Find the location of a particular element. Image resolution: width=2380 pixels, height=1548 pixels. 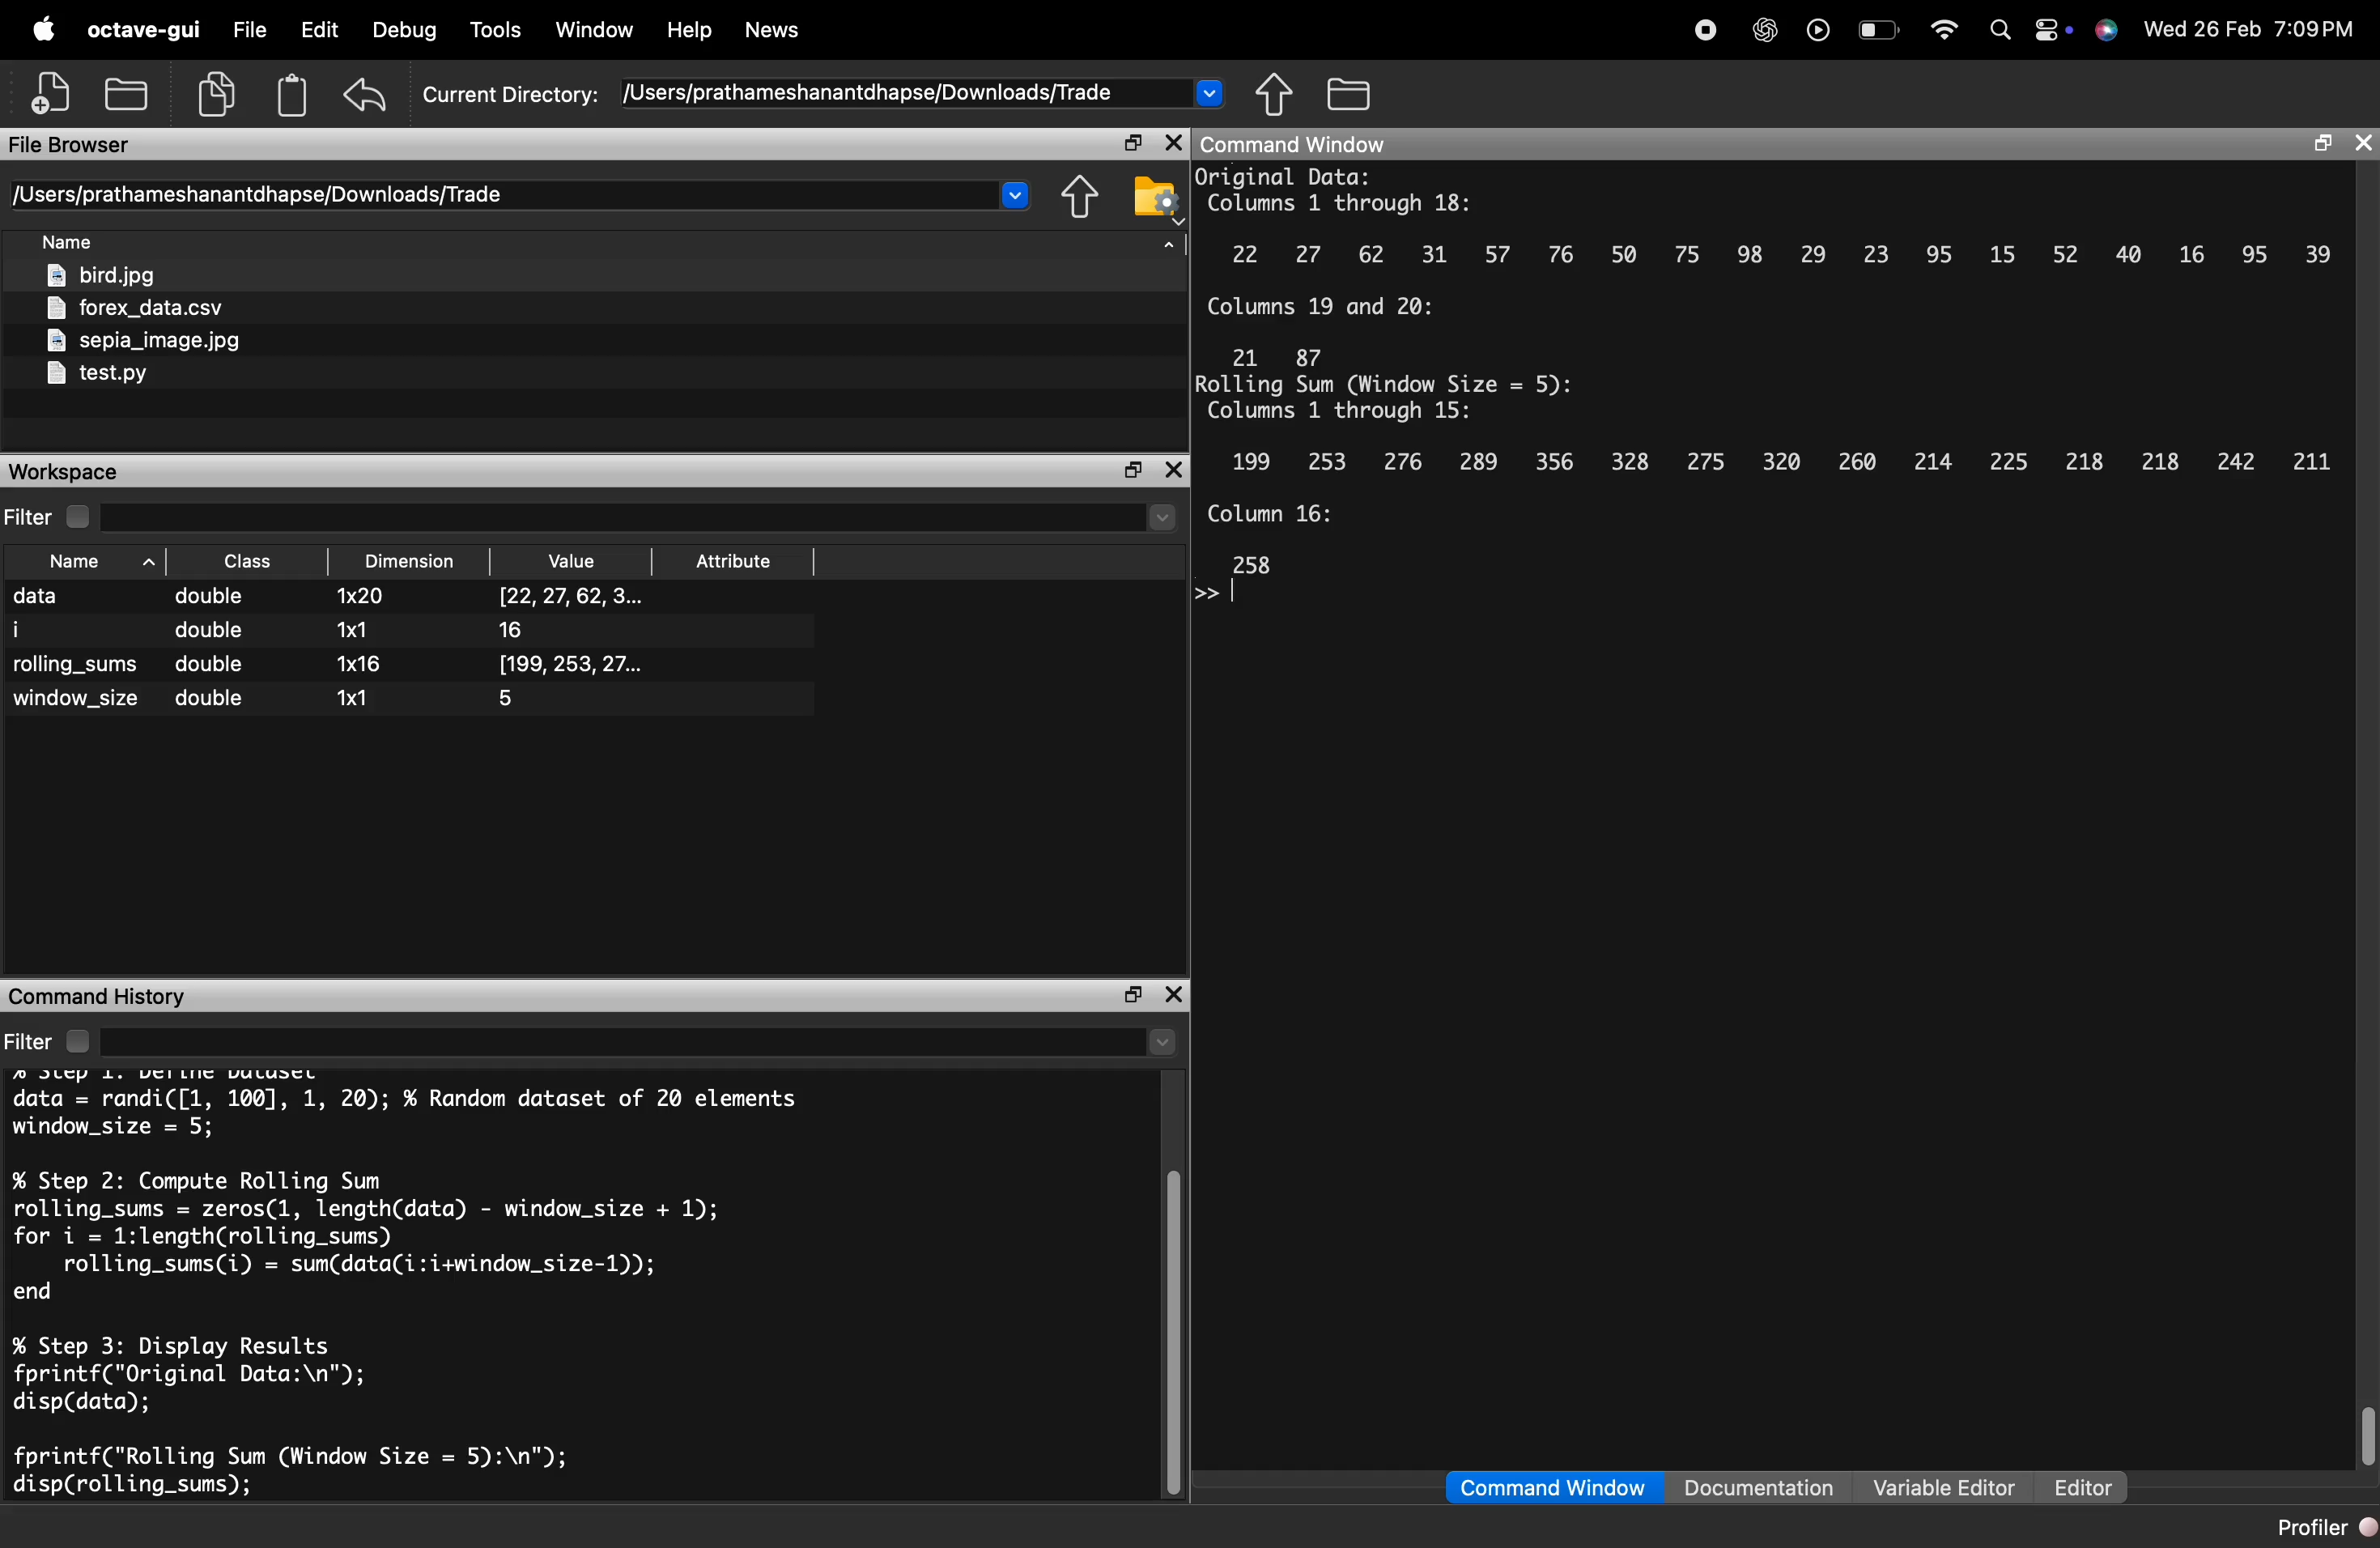

cursor is located at coordinates (1237, 589).